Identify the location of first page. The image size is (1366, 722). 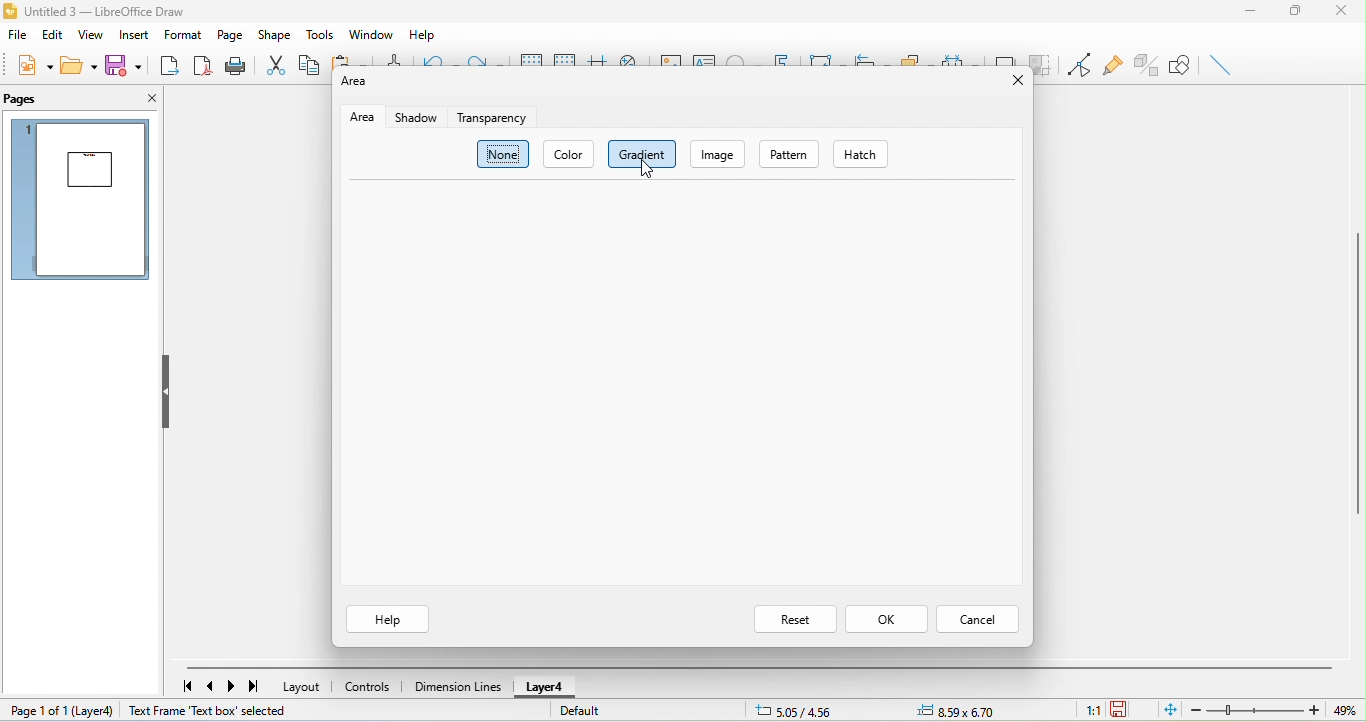
(185, 685).